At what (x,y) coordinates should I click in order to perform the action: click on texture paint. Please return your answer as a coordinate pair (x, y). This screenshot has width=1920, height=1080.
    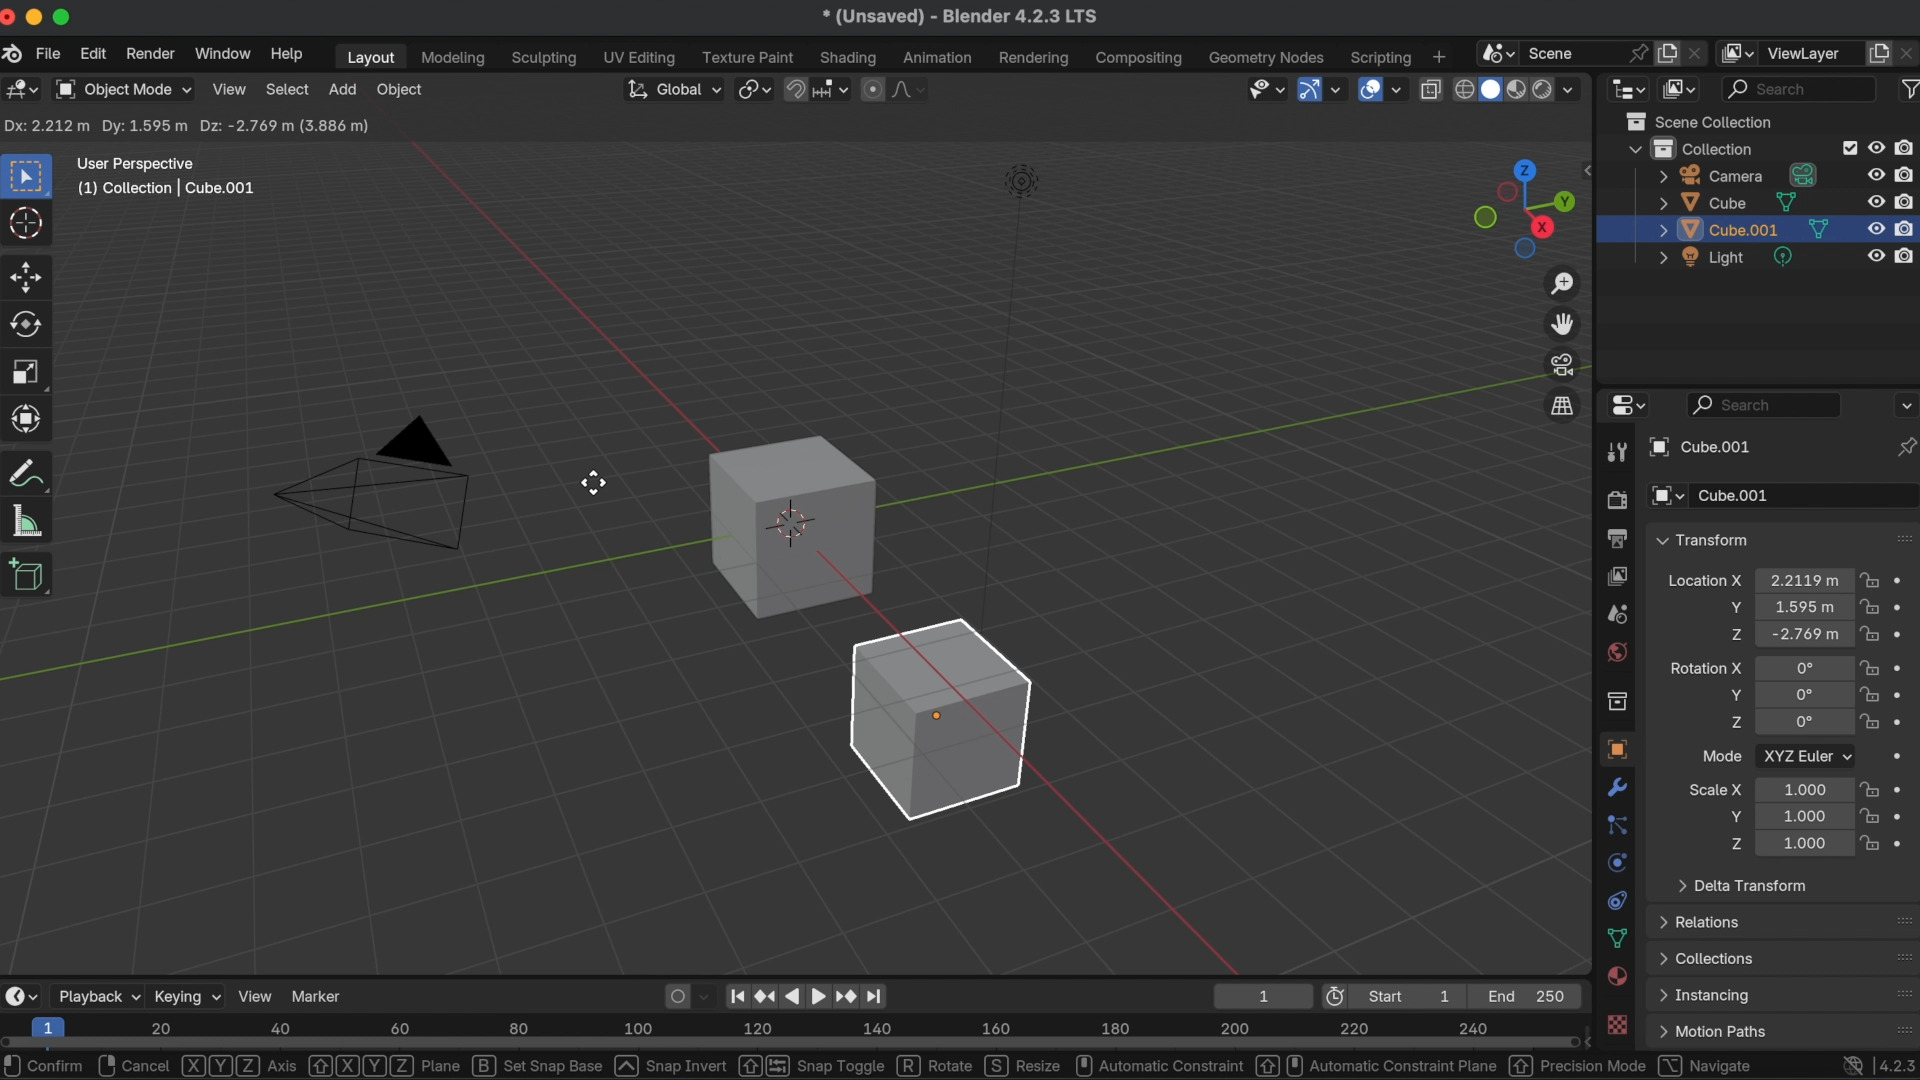
    Looking at the image, I should click on (748, 57).